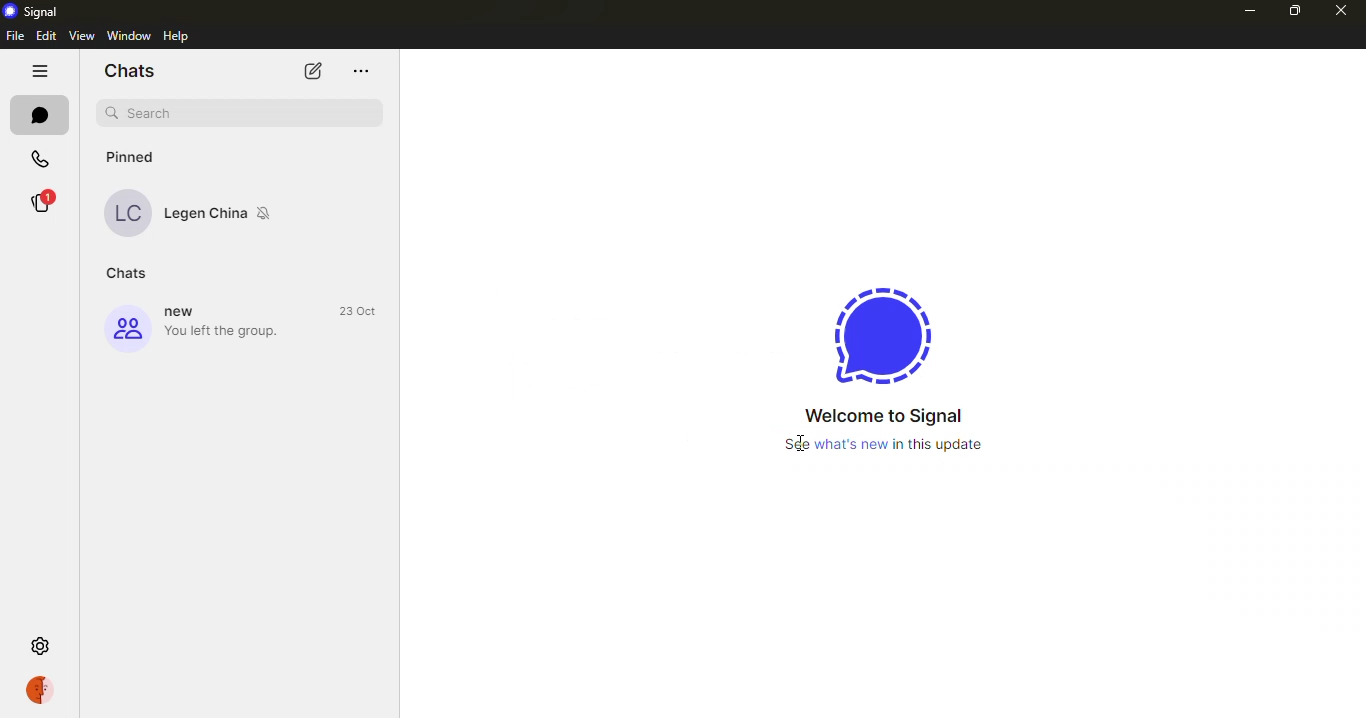 The width and height of the screenshot is (1366, 718). Describe the element at coordinates (16, 36) in the screenshot. I see `file` at that location.